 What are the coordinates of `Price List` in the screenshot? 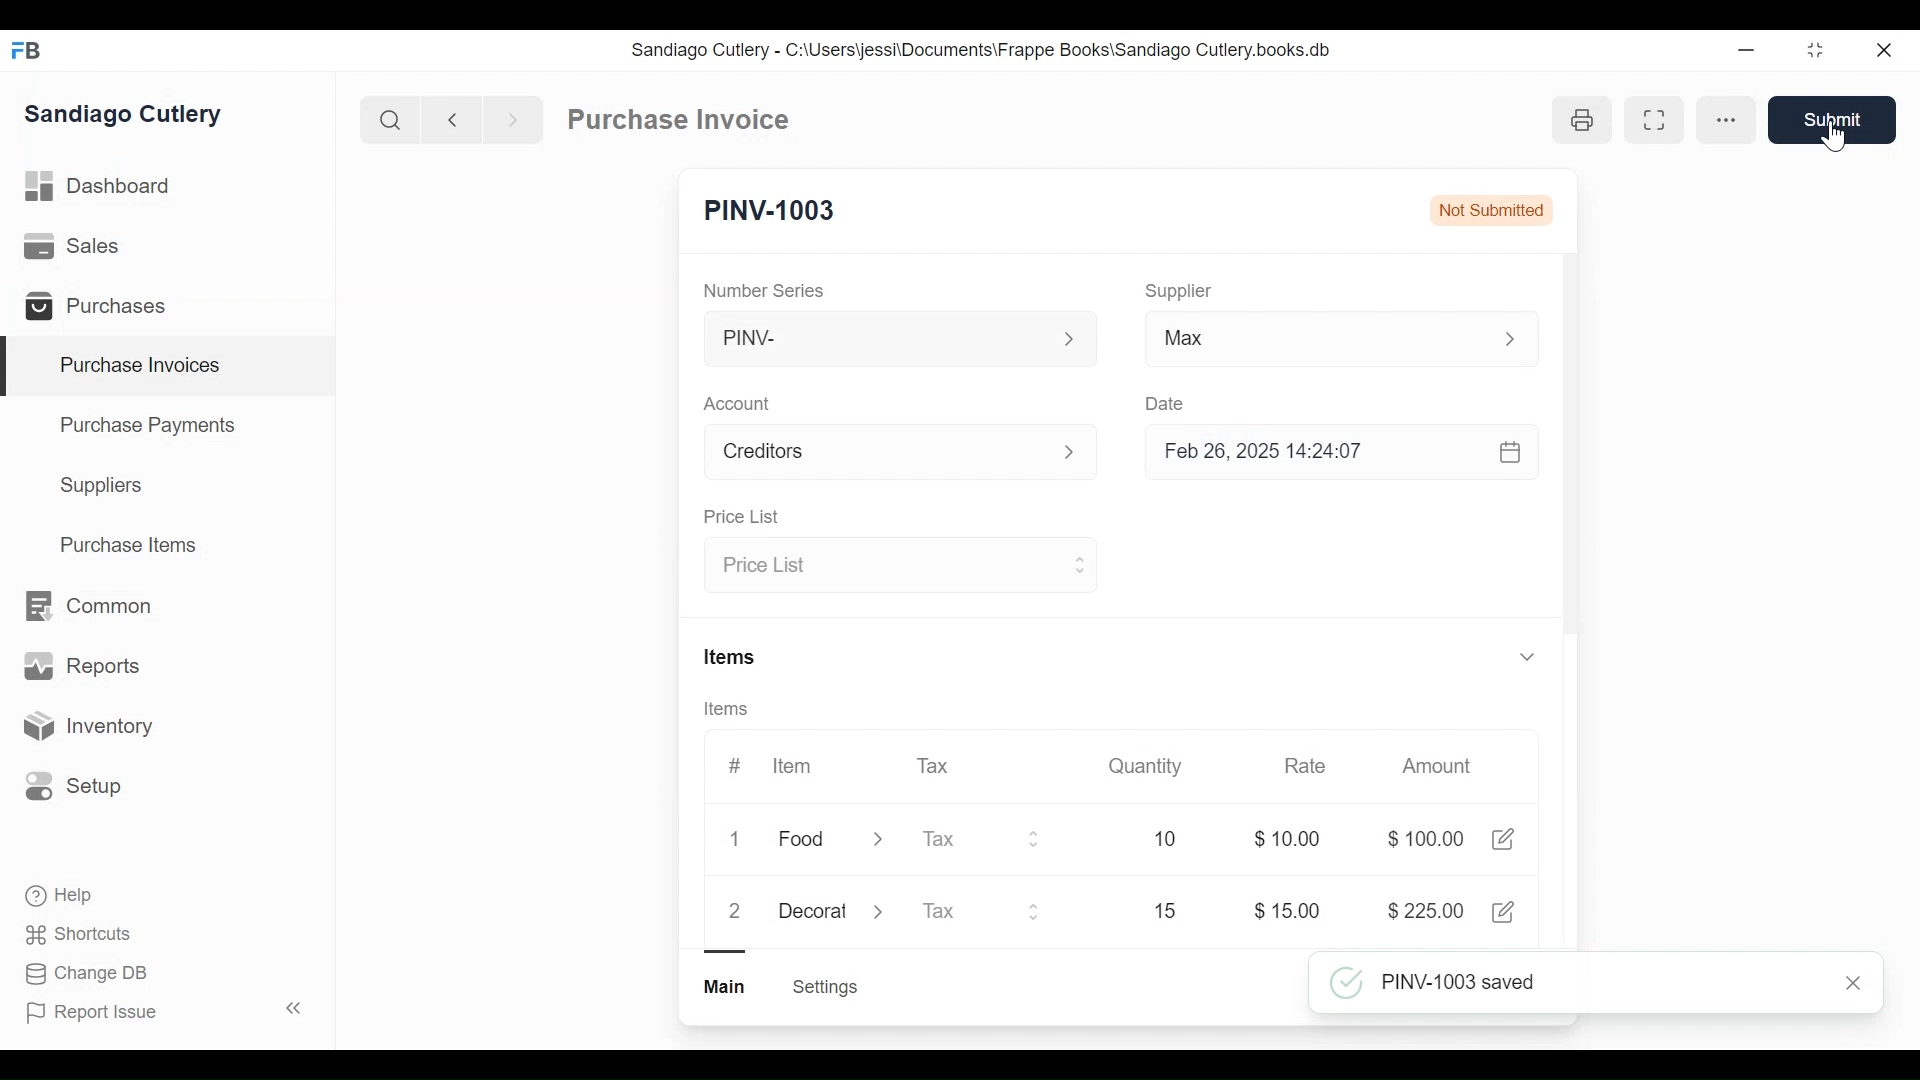 It's located at (740, 518).